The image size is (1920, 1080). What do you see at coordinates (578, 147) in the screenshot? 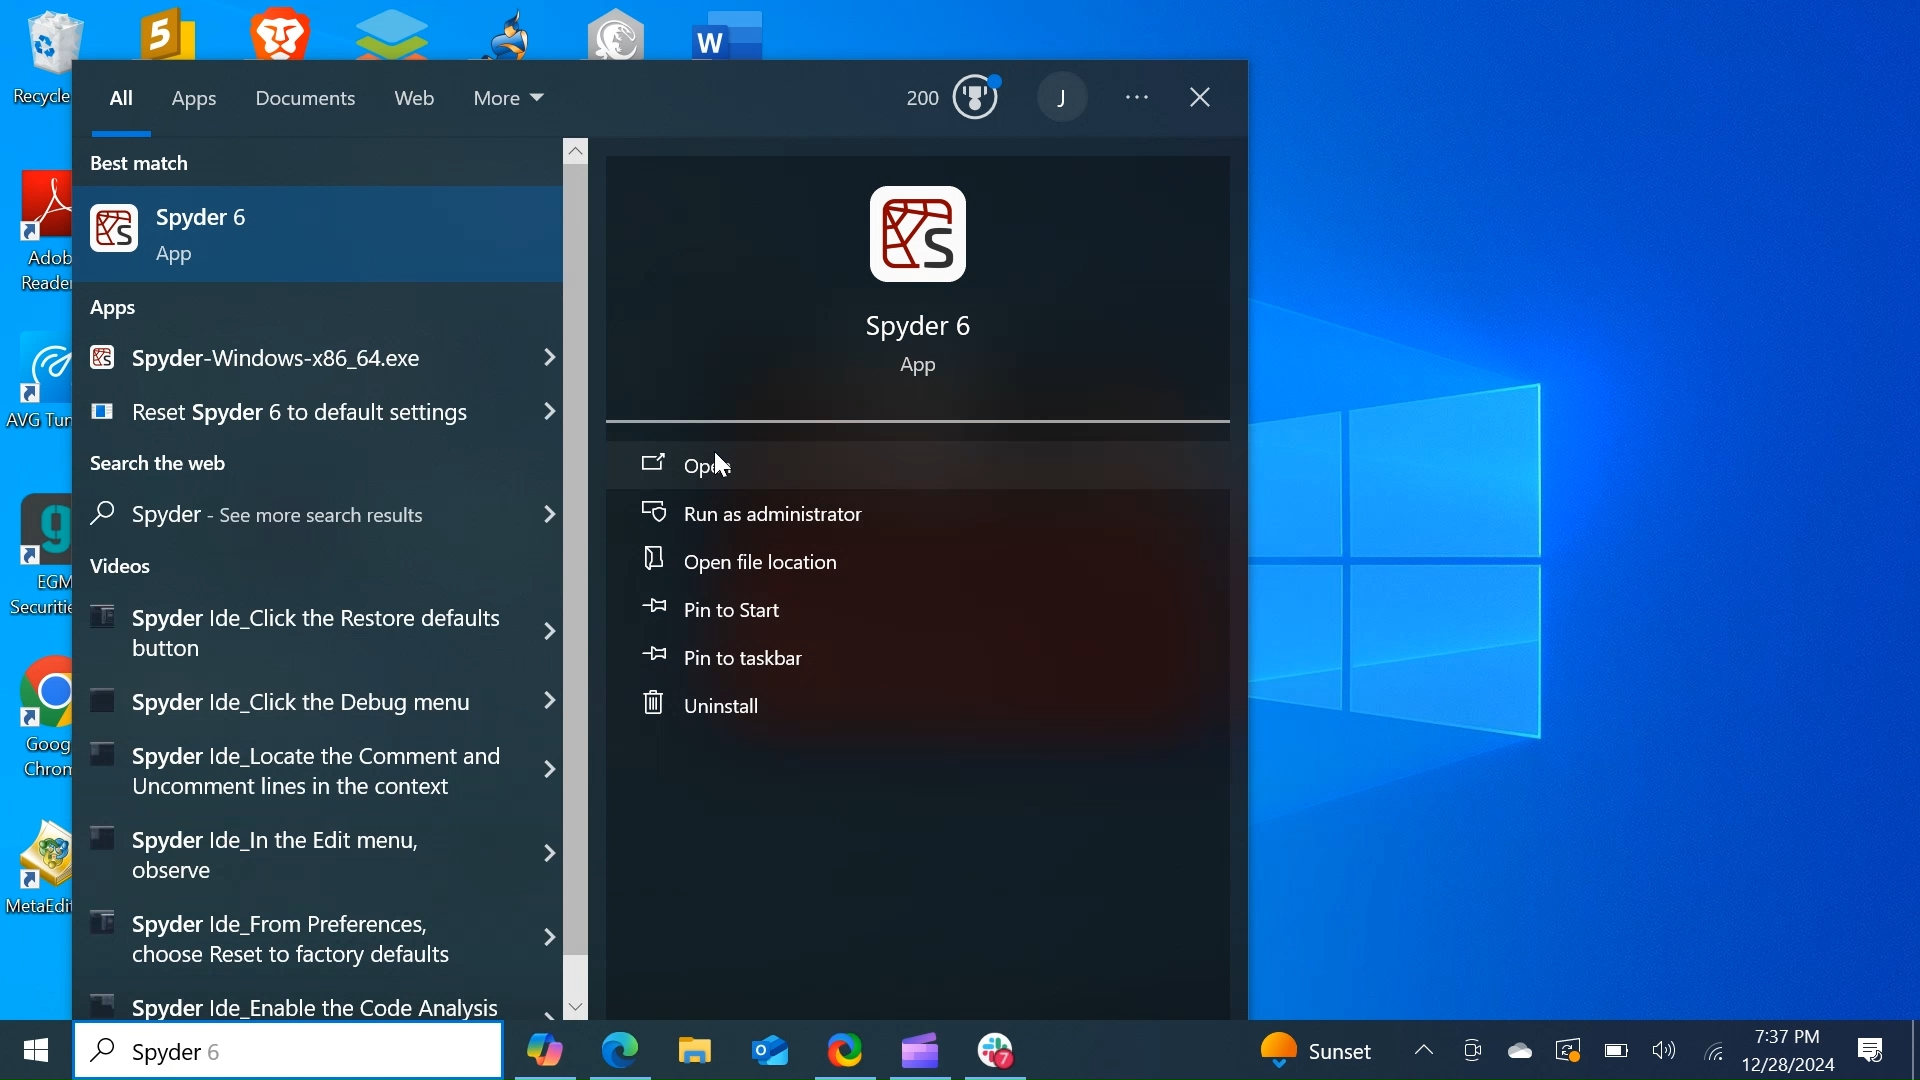
I see `Scroll up` at bounding box center [578, 147].